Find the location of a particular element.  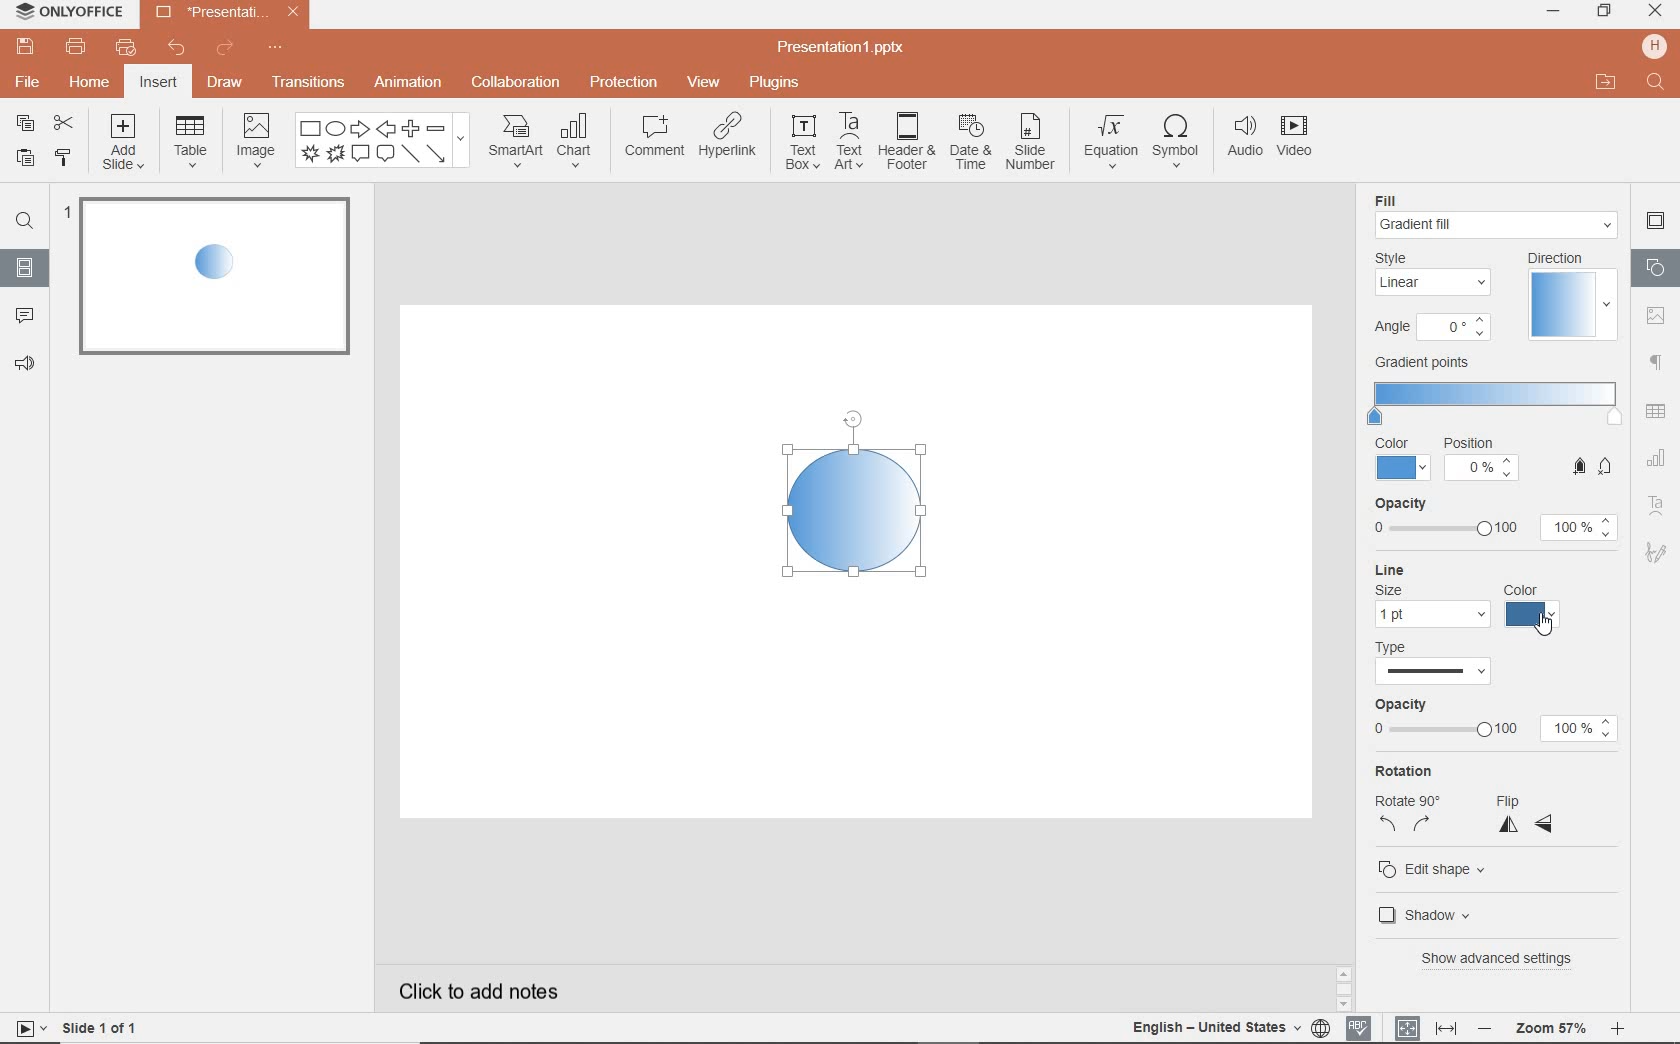

protection is located at coordinates (623, 84).